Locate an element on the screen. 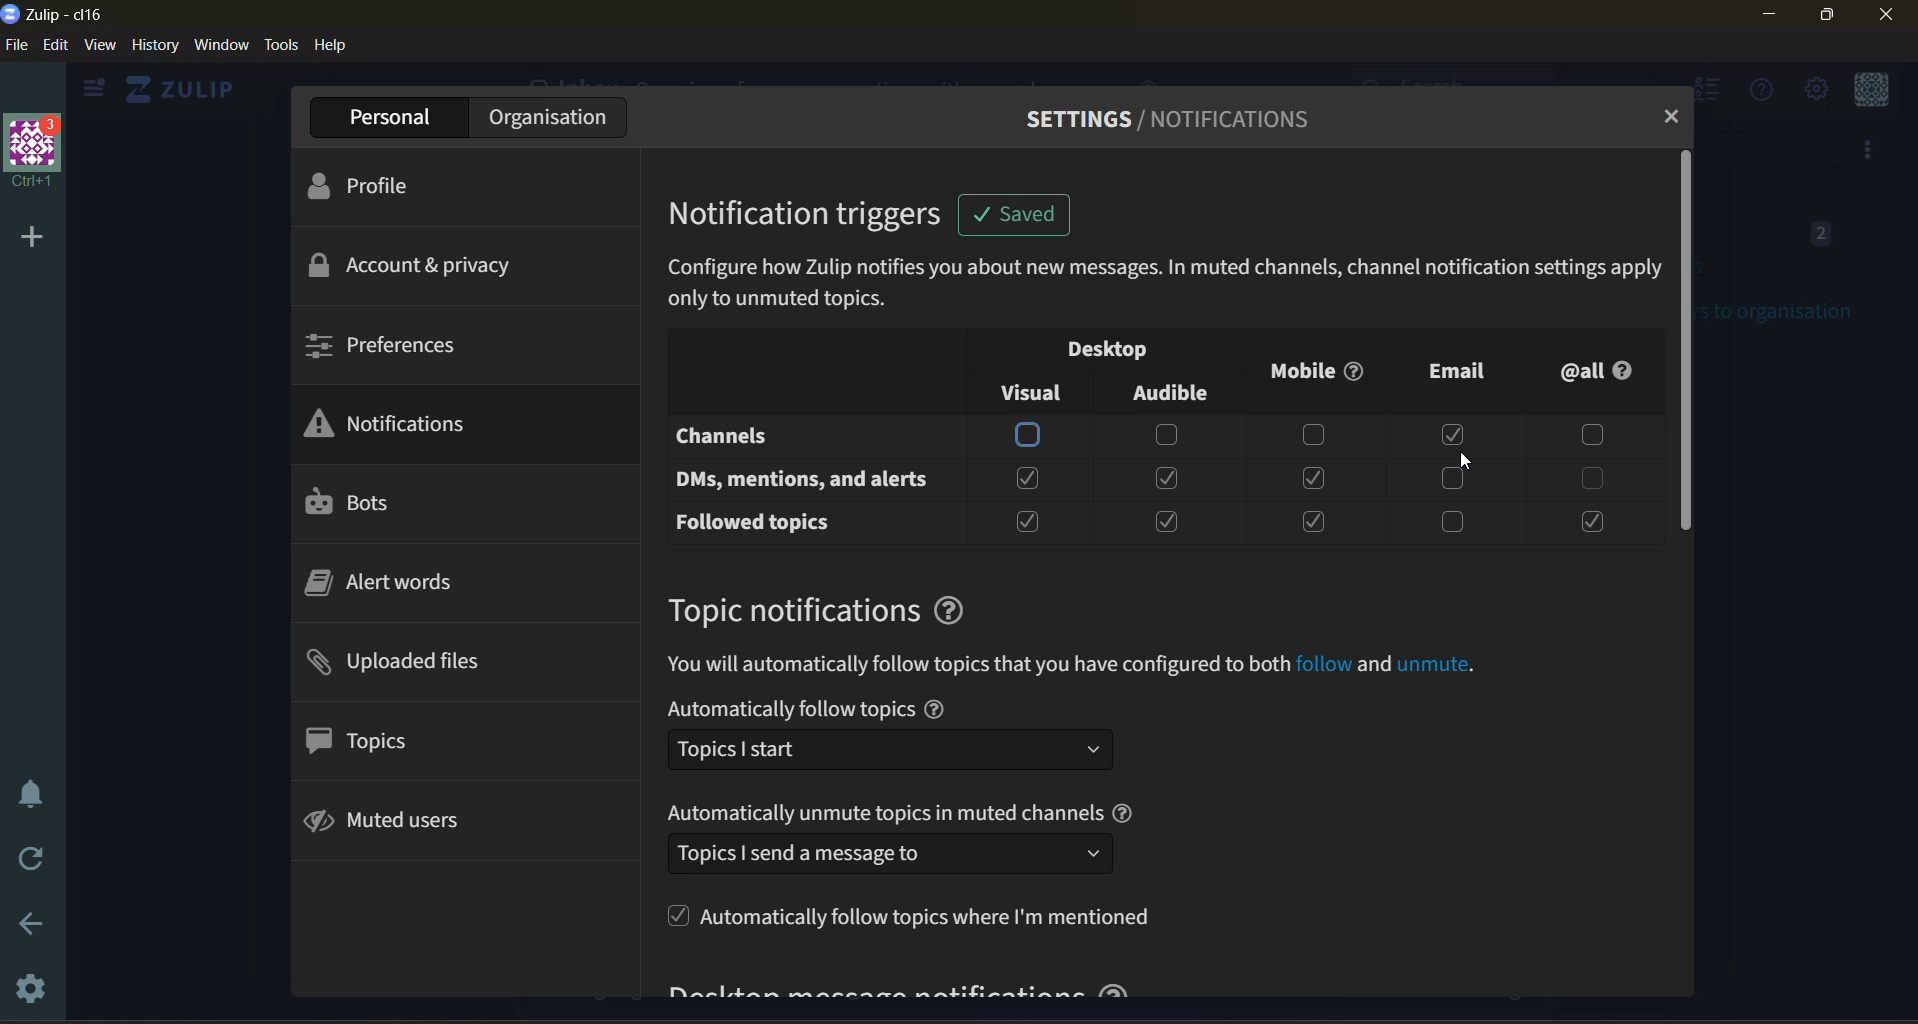  checkbox is located at coordinates (1312, 434).